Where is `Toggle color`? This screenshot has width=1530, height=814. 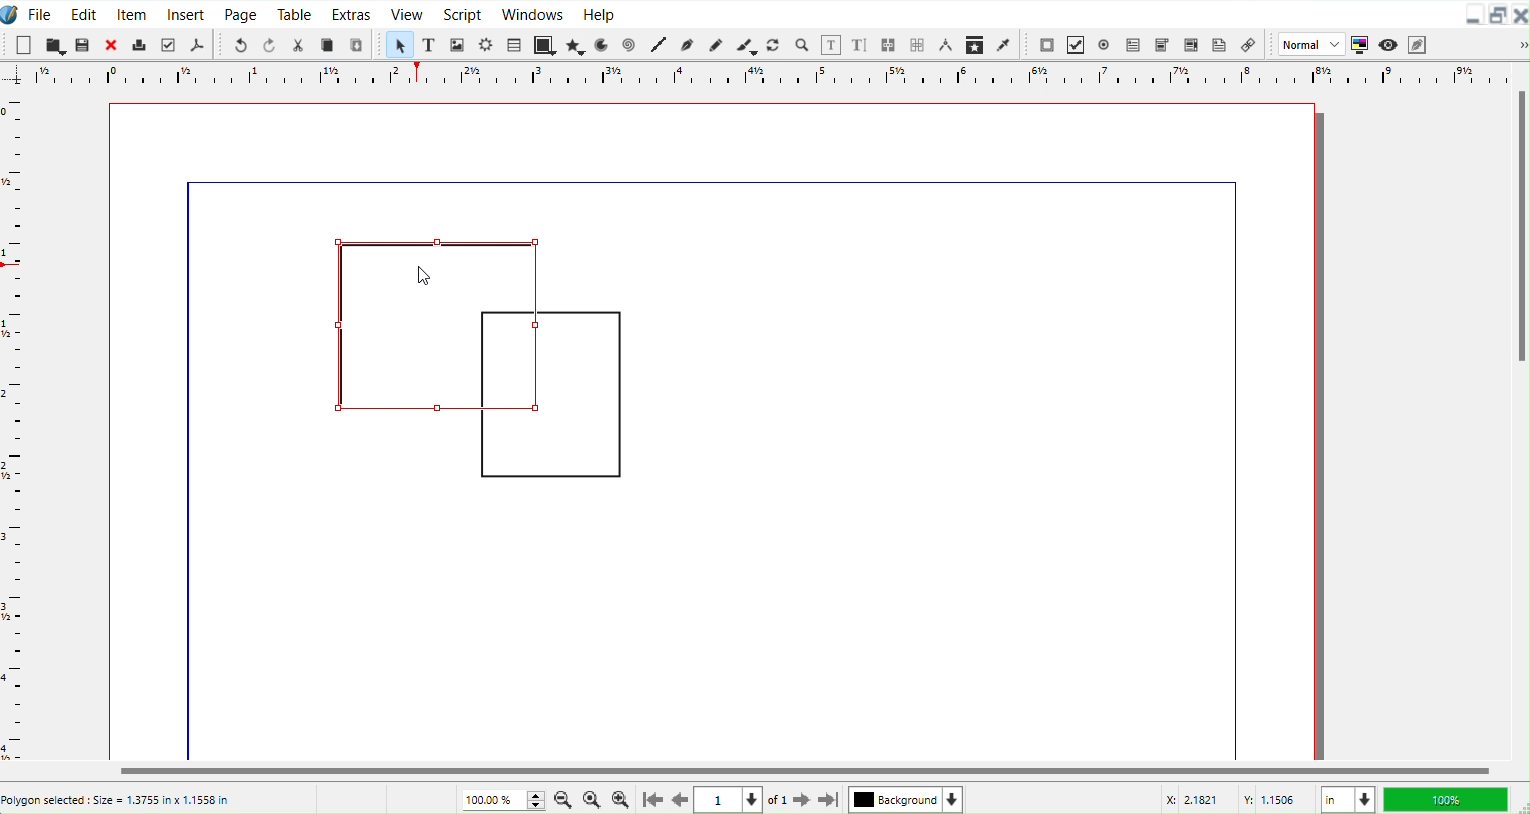 Toggle color is located at coordinates (1358, 45).